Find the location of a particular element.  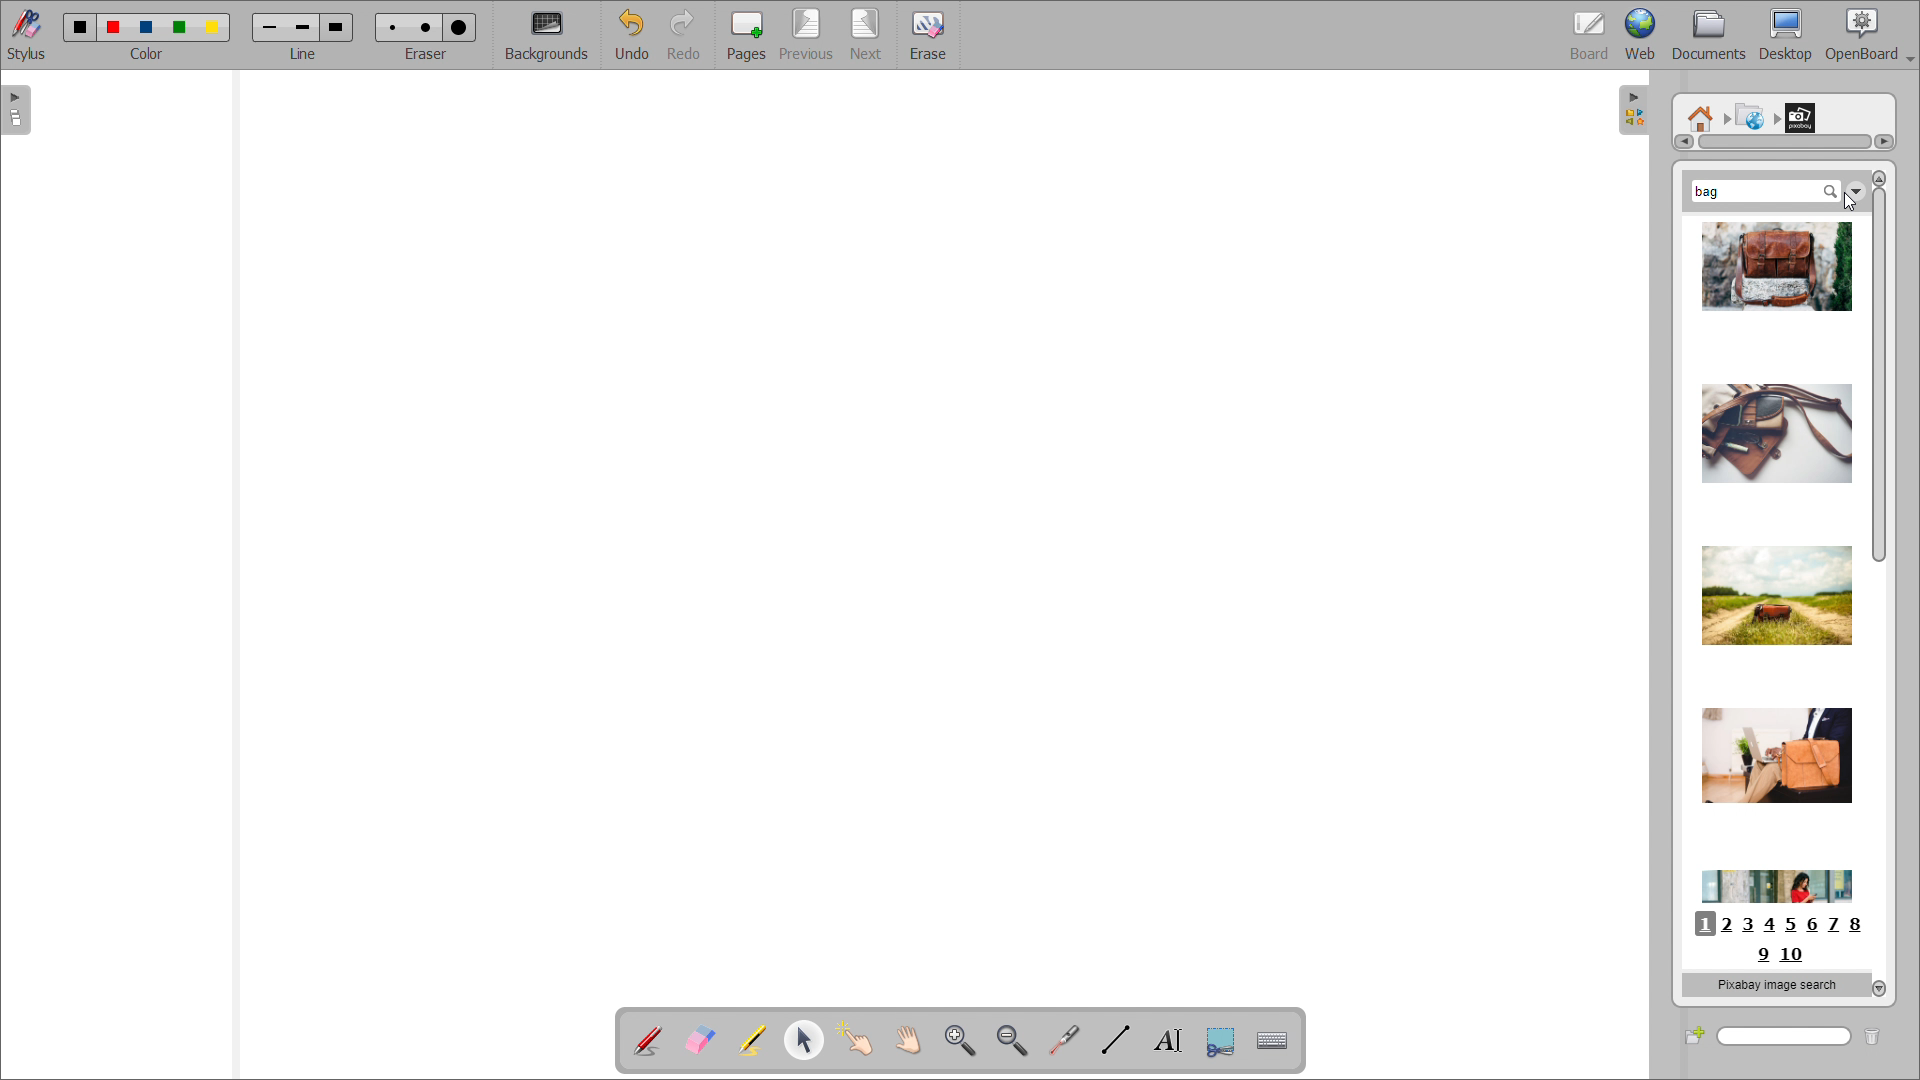

Color 1 is located at coordinates (78, 27).